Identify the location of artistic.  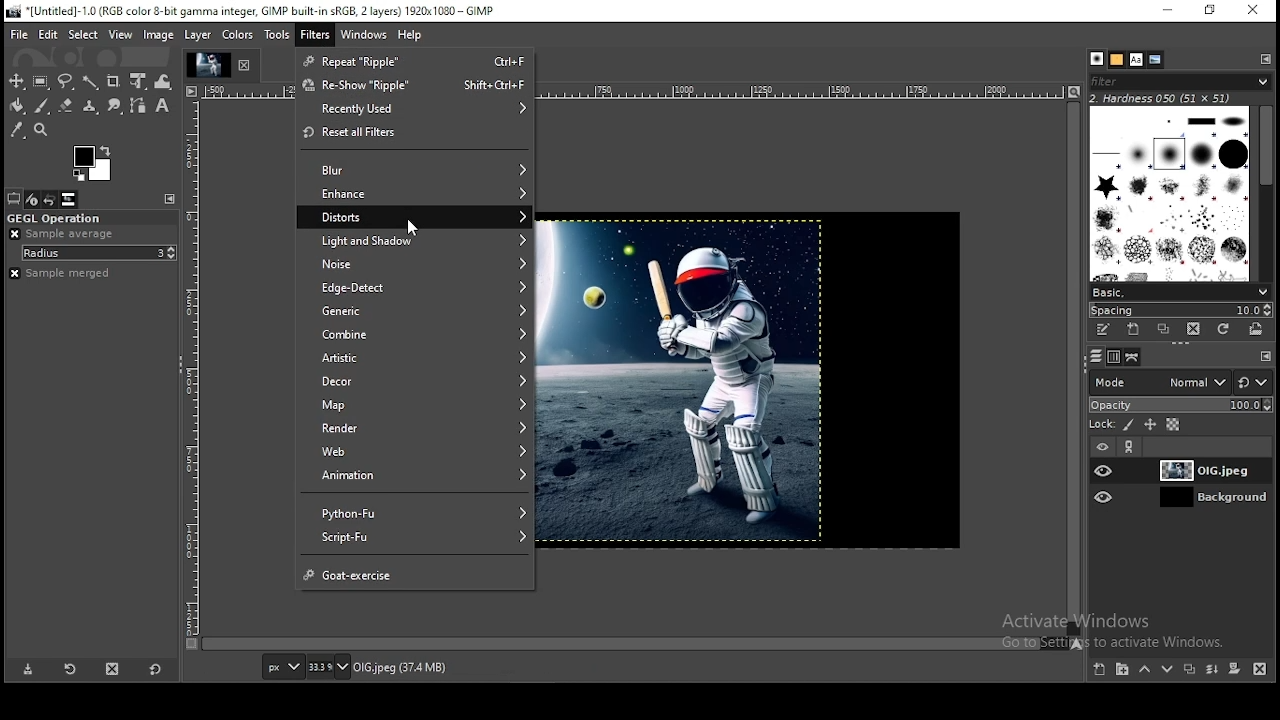
(423, 358).